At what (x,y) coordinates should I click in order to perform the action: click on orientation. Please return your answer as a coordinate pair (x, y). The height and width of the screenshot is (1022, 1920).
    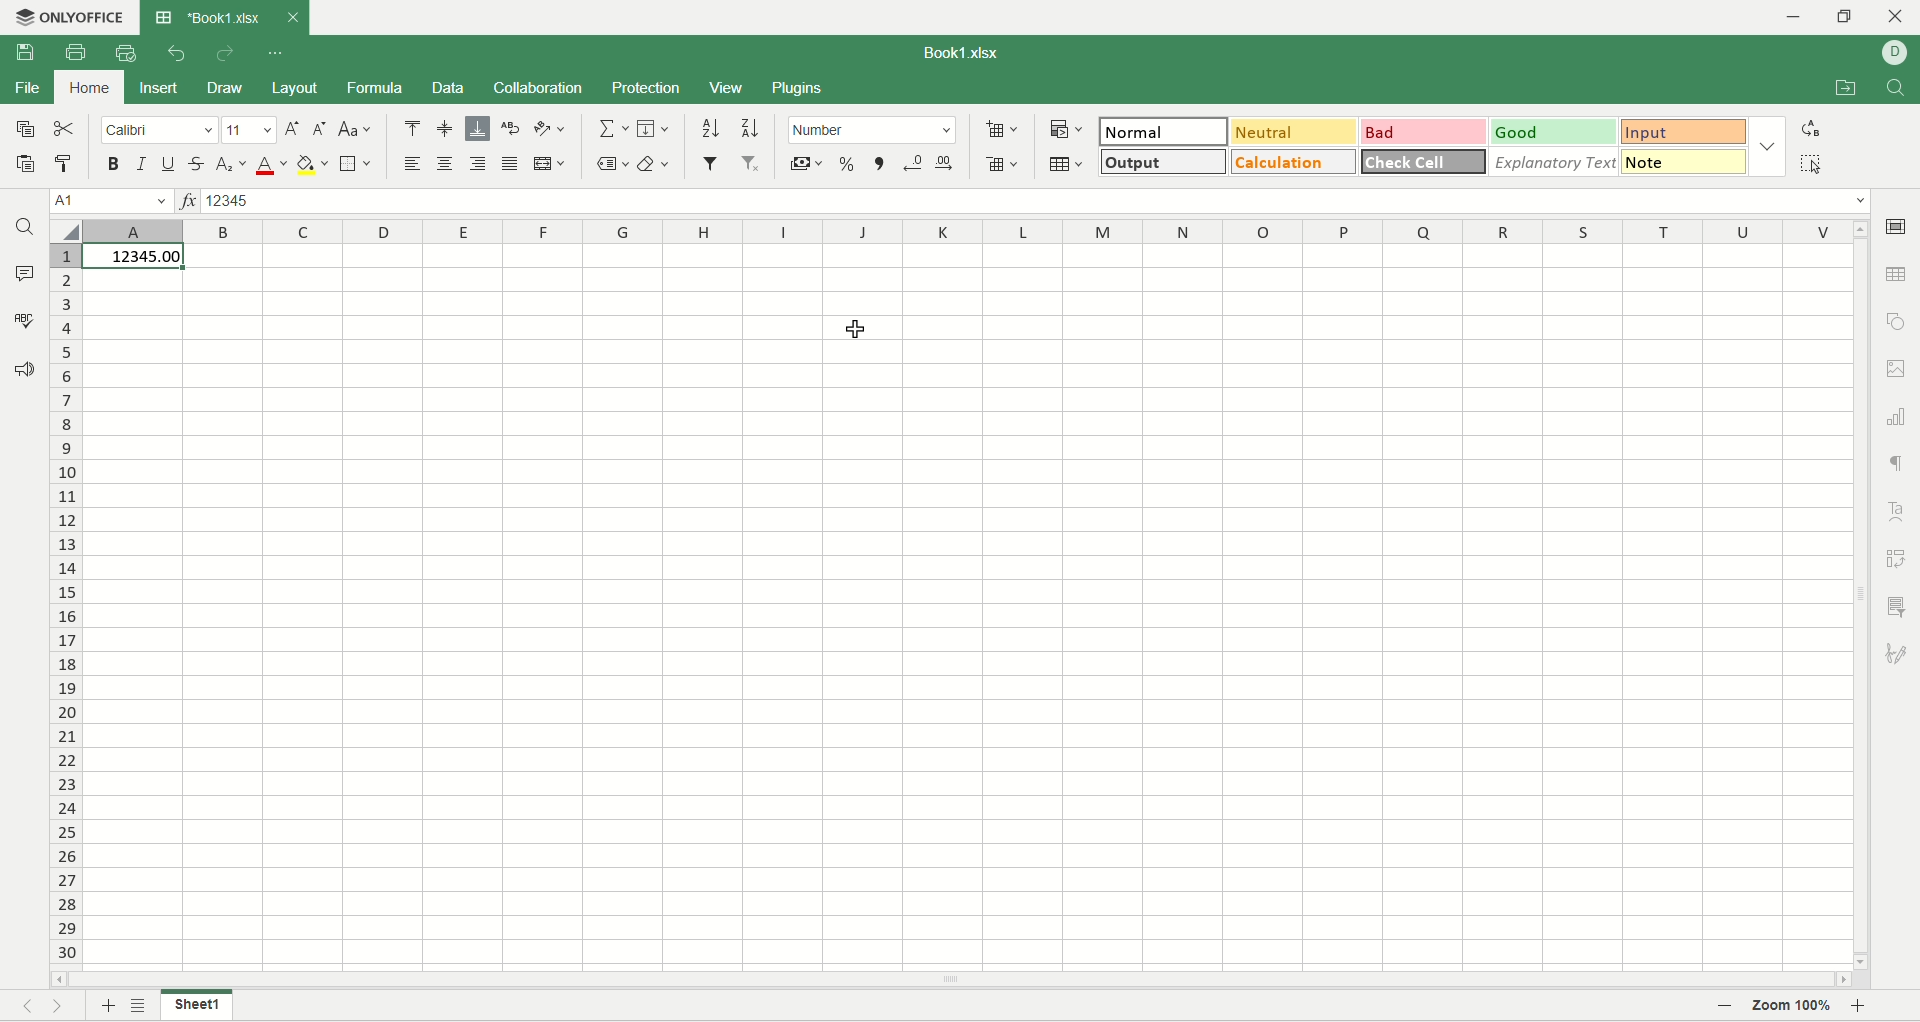
    Looking at the image, I should click on (546, 127).